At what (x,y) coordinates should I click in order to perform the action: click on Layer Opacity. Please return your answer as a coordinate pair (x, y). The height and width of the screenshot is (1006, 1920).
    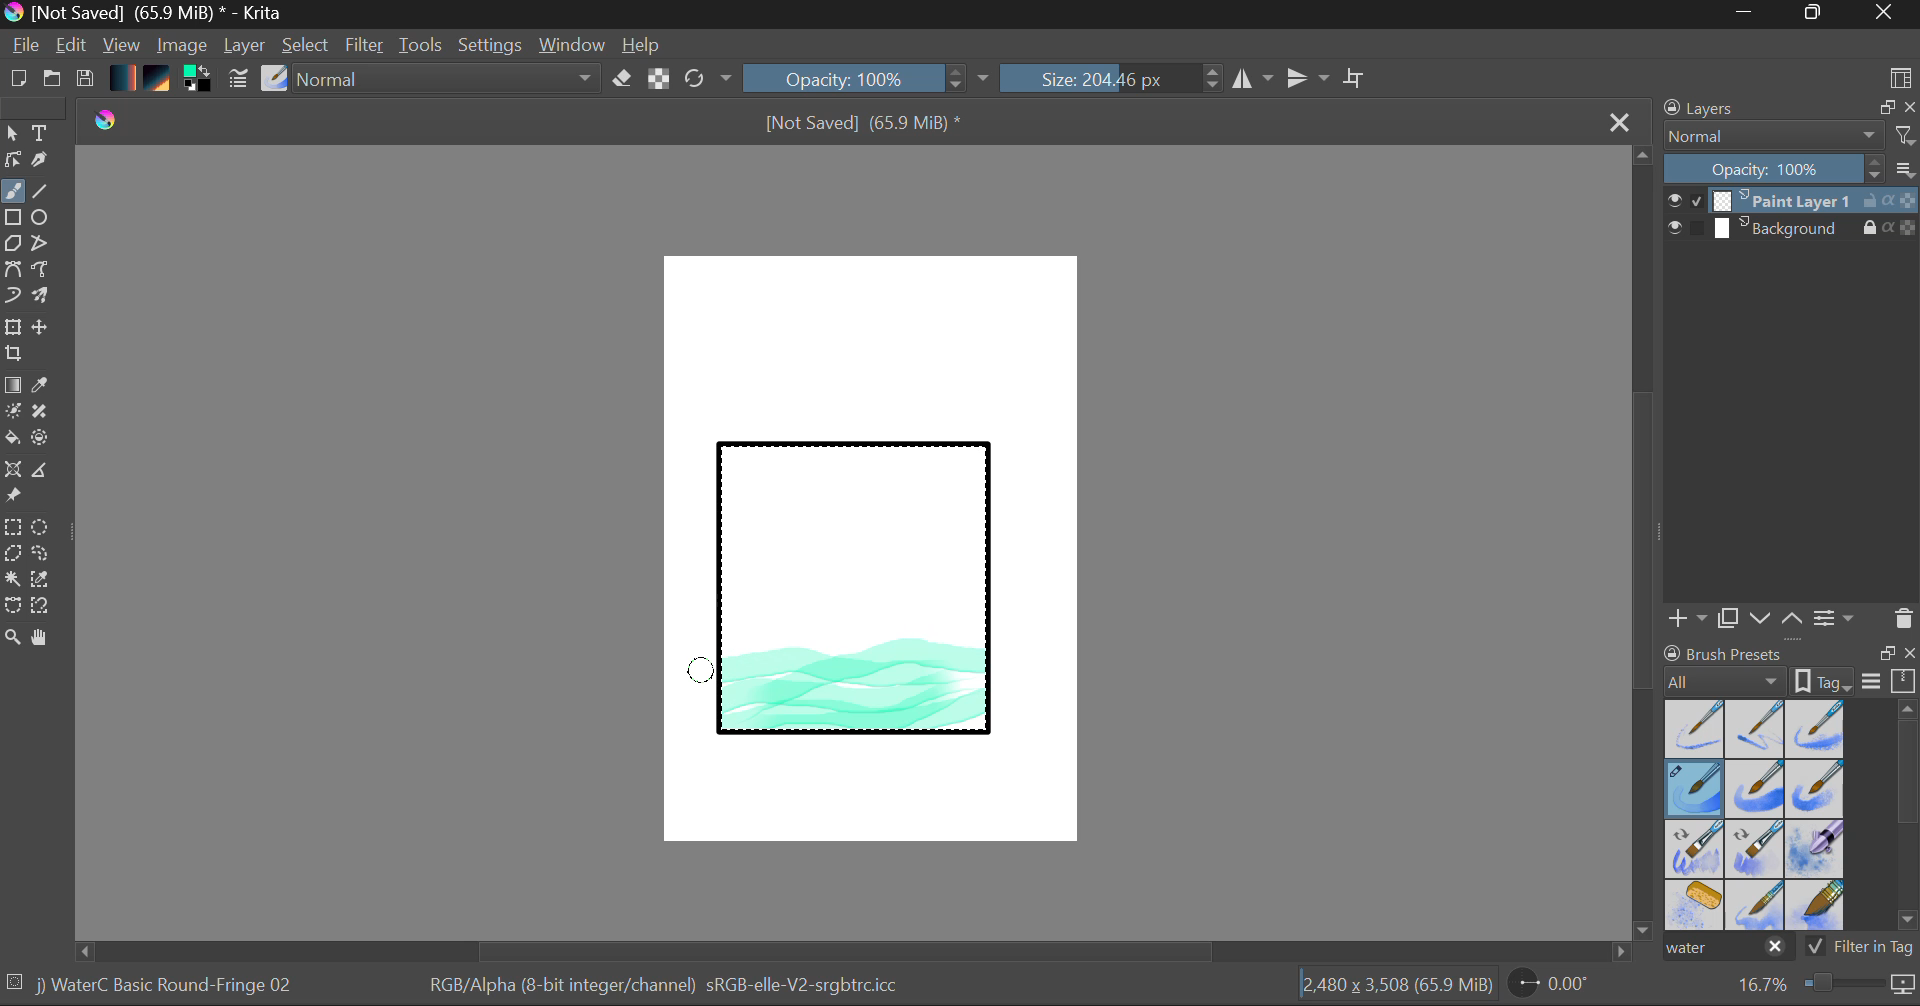
    Looking at the image, I should click on (1793, 170).